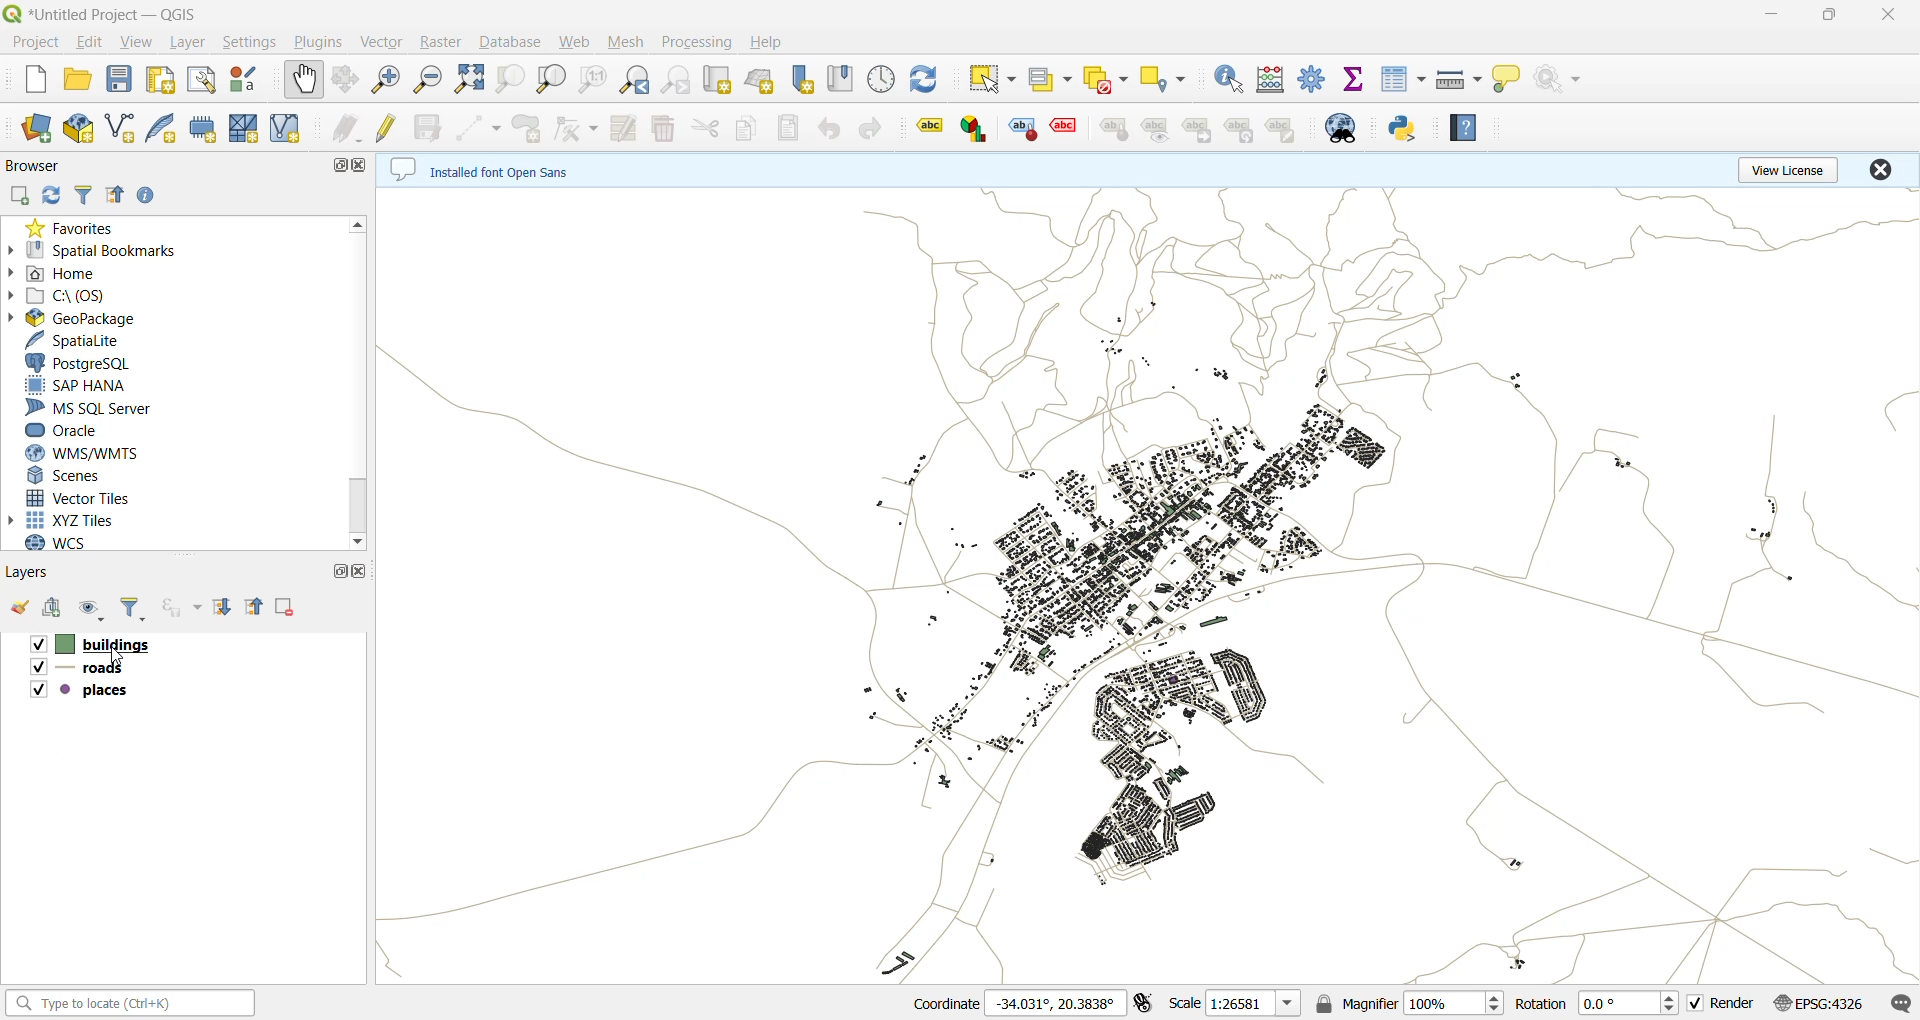 The width and height of the screenshot is (1920, 1020). Describe the element at coordinates (484, 126) in the screenshot. I see `digitize` at that location.